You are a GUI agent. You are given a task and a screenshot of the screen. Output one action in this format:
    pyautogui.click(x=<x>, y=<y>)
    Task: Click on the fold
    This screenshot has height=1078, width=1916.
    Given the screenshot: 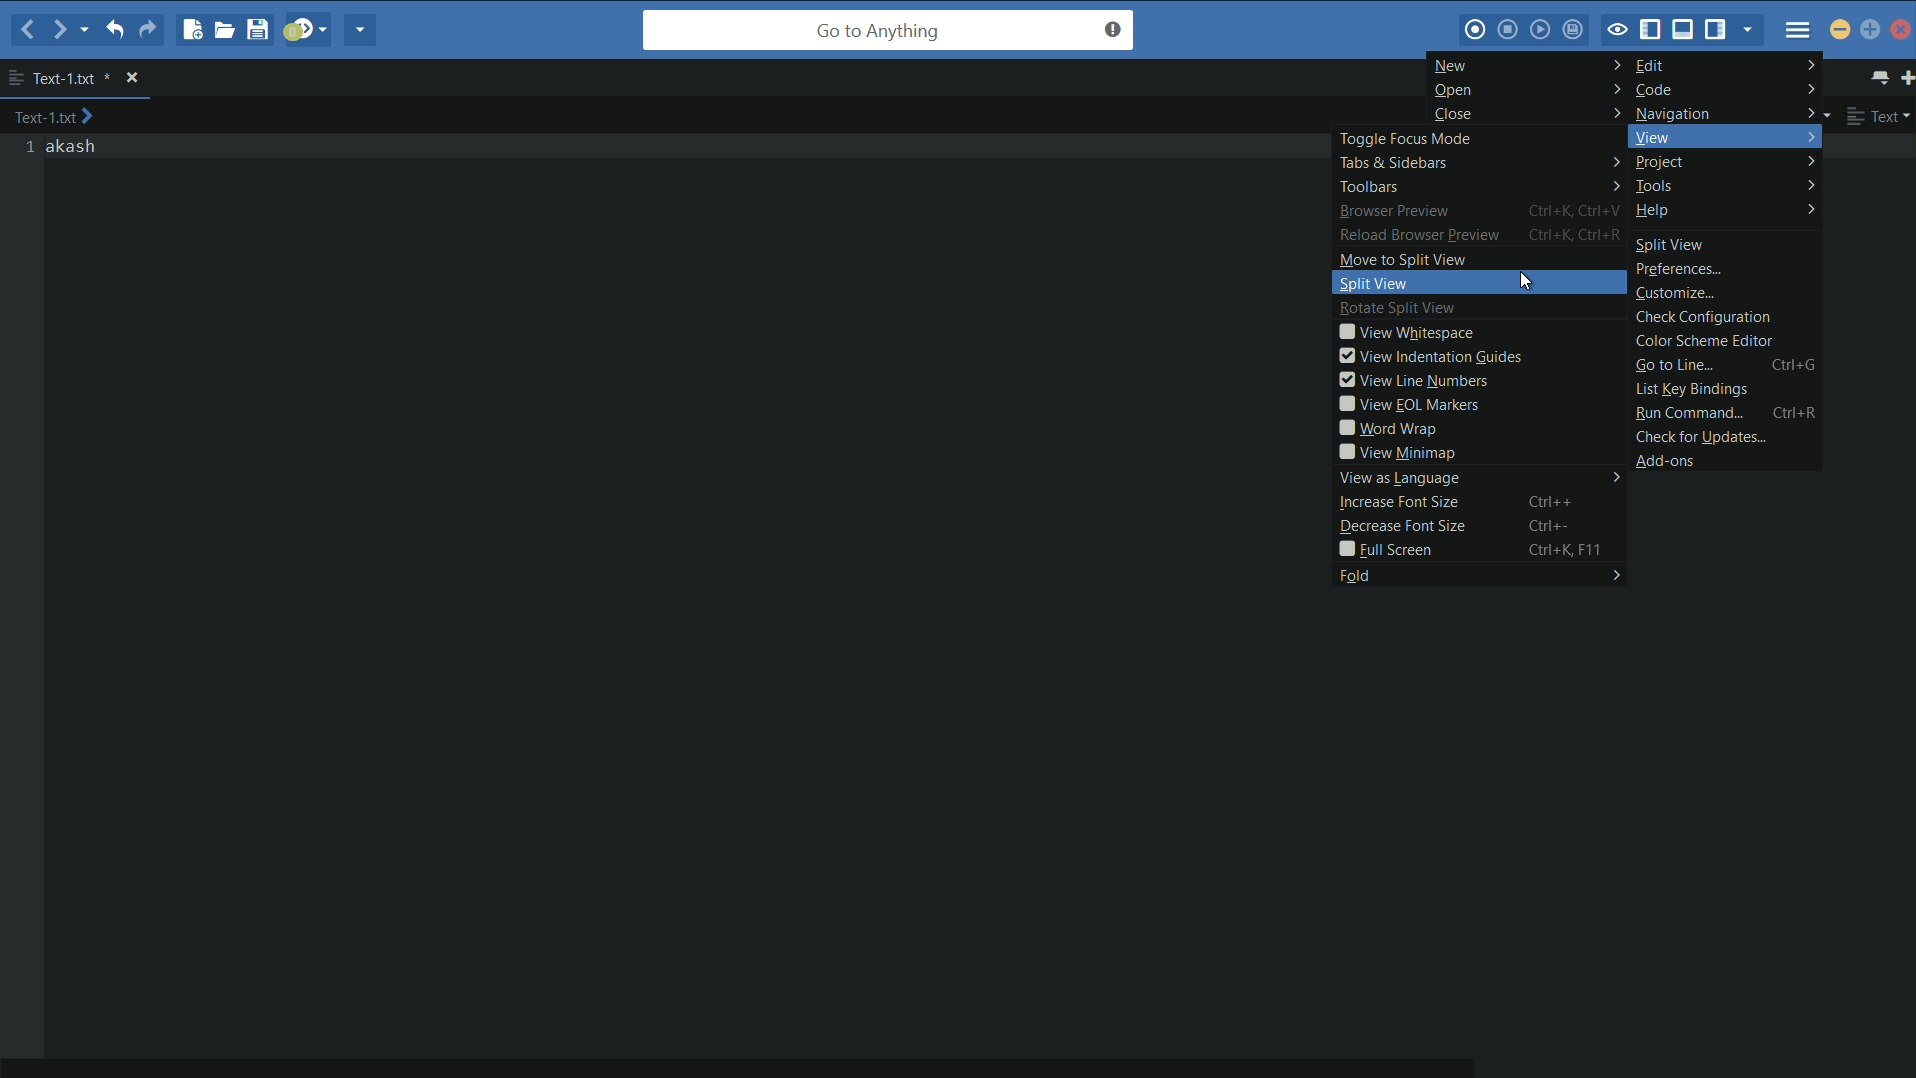 What is the action you would take?
    pyautogui.click(x=1478, y=574)
    